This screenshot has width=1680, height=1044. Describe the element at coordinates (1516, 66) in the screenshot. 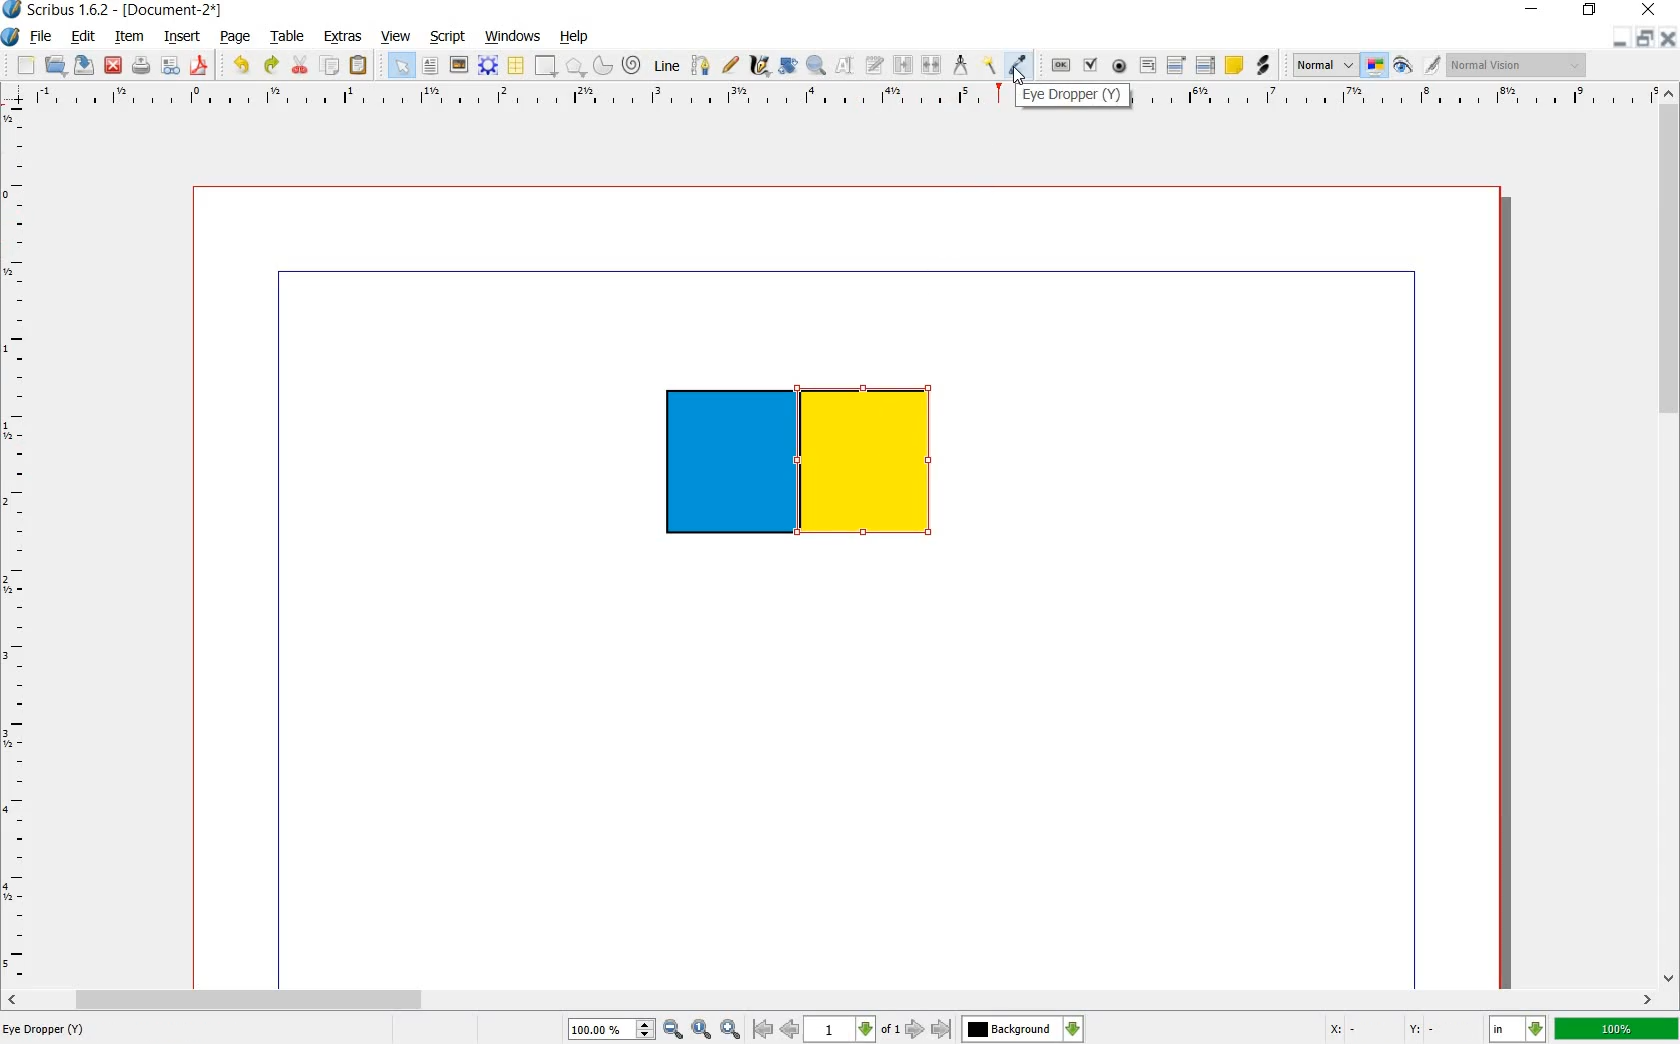

I see `normal vision` at that location.